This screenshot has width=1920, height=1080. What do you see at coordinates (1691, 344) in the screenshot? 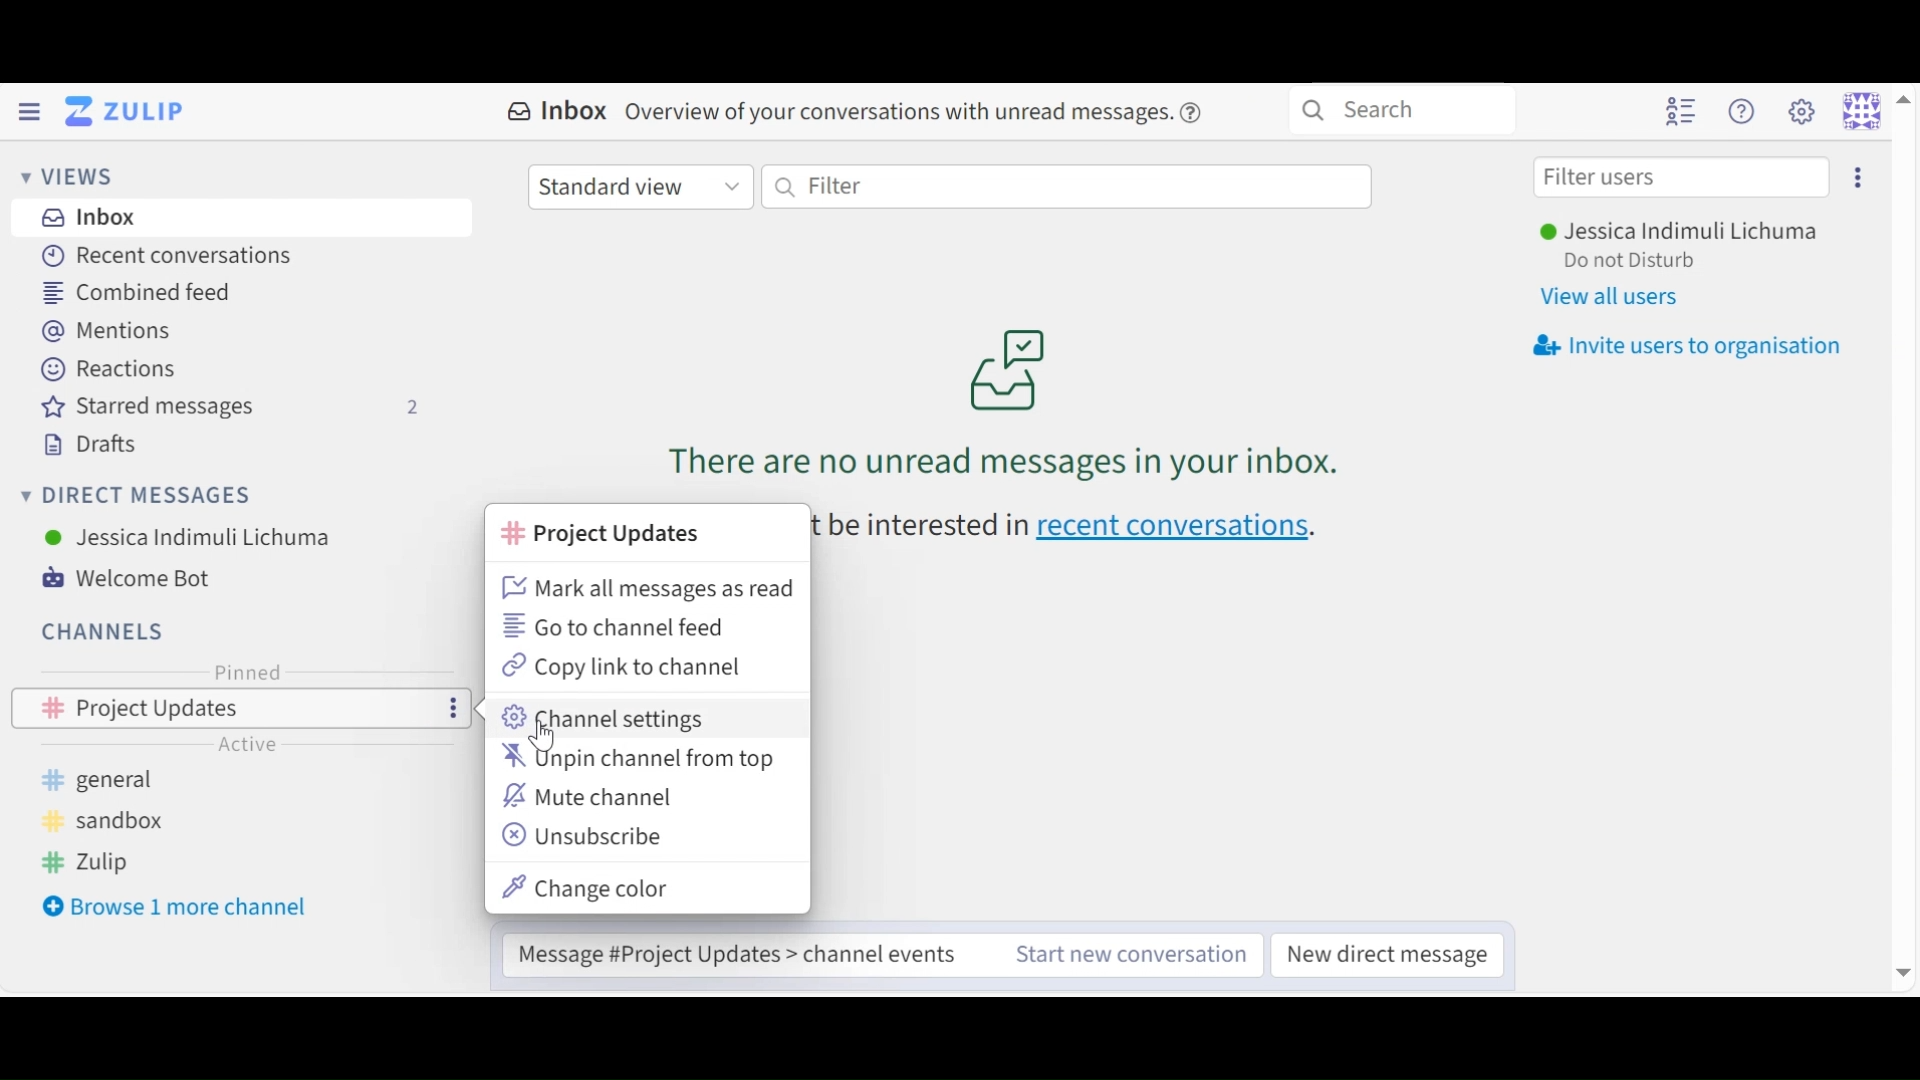
I see `Invite user organisation` at bounding box center [1691, 344].